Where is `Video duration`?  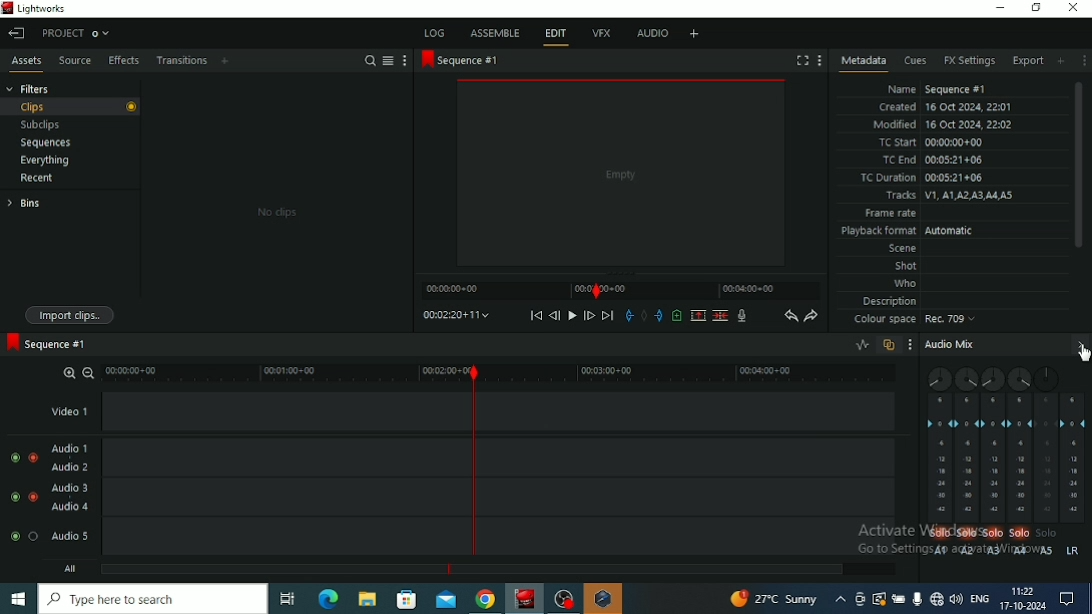
Video duration is located at coordinates (620, 290).